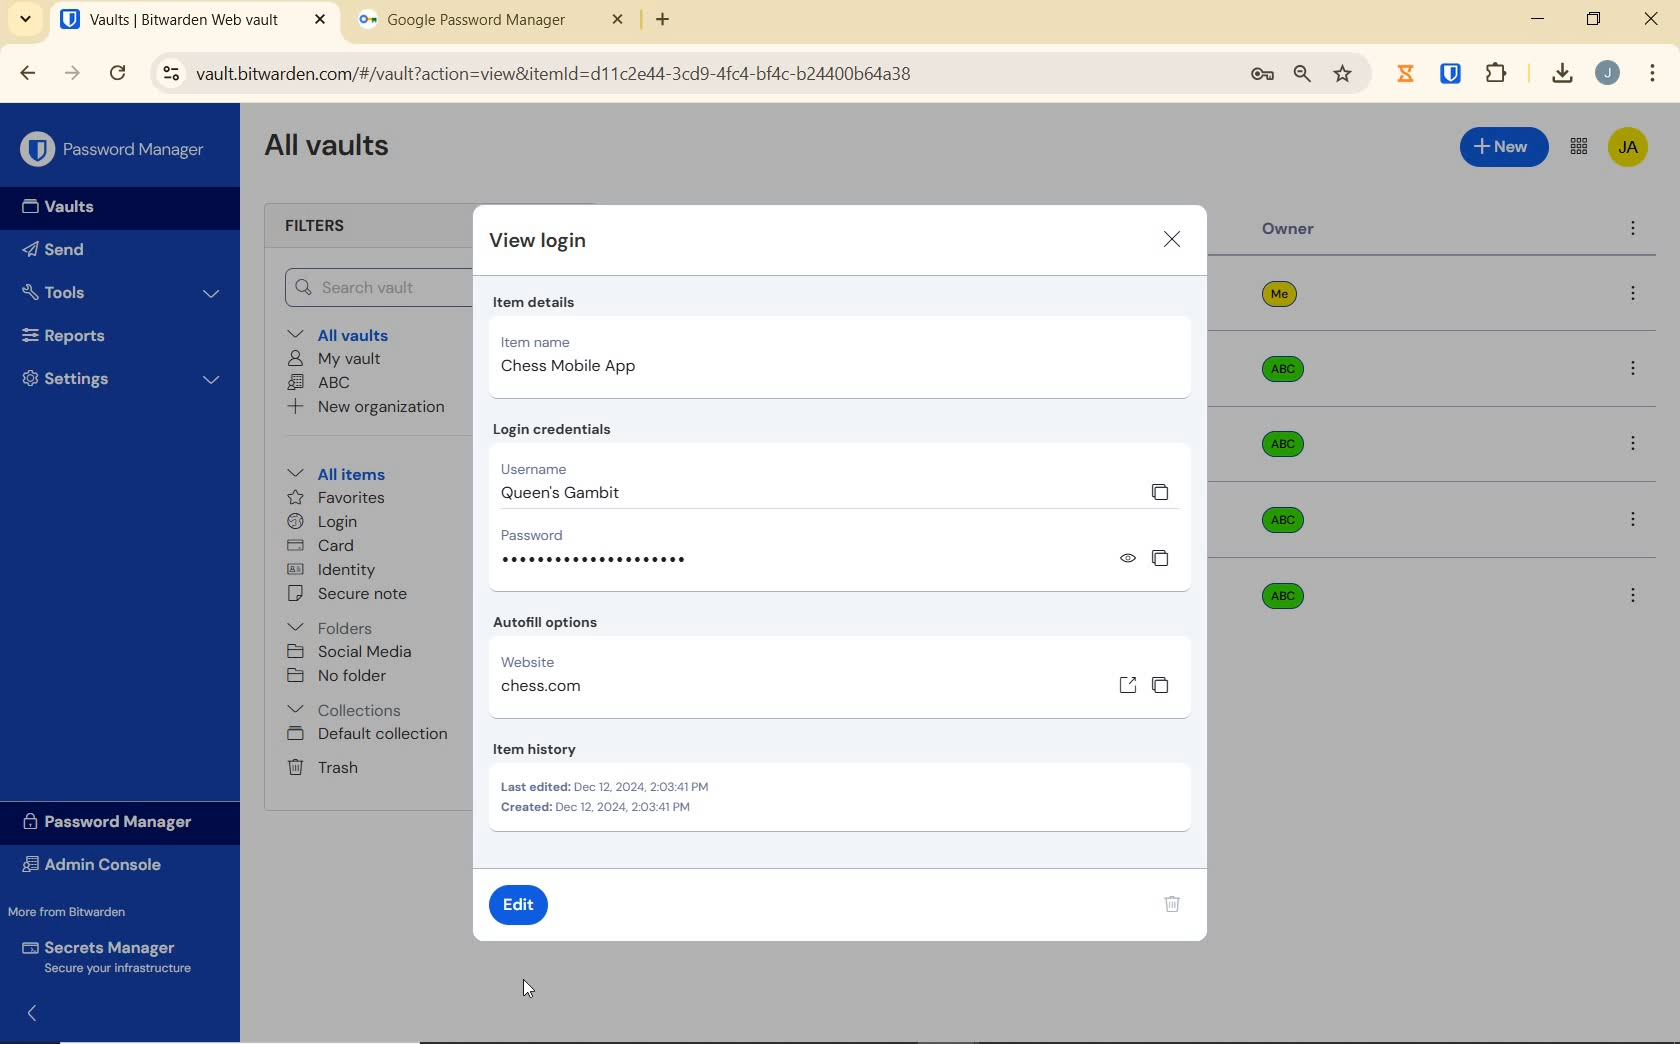 The width and height of the screenshot is (1680, 1044). Describe the element at coordinates (64, 207) in the screenshot. I see `Vaults` at that location.